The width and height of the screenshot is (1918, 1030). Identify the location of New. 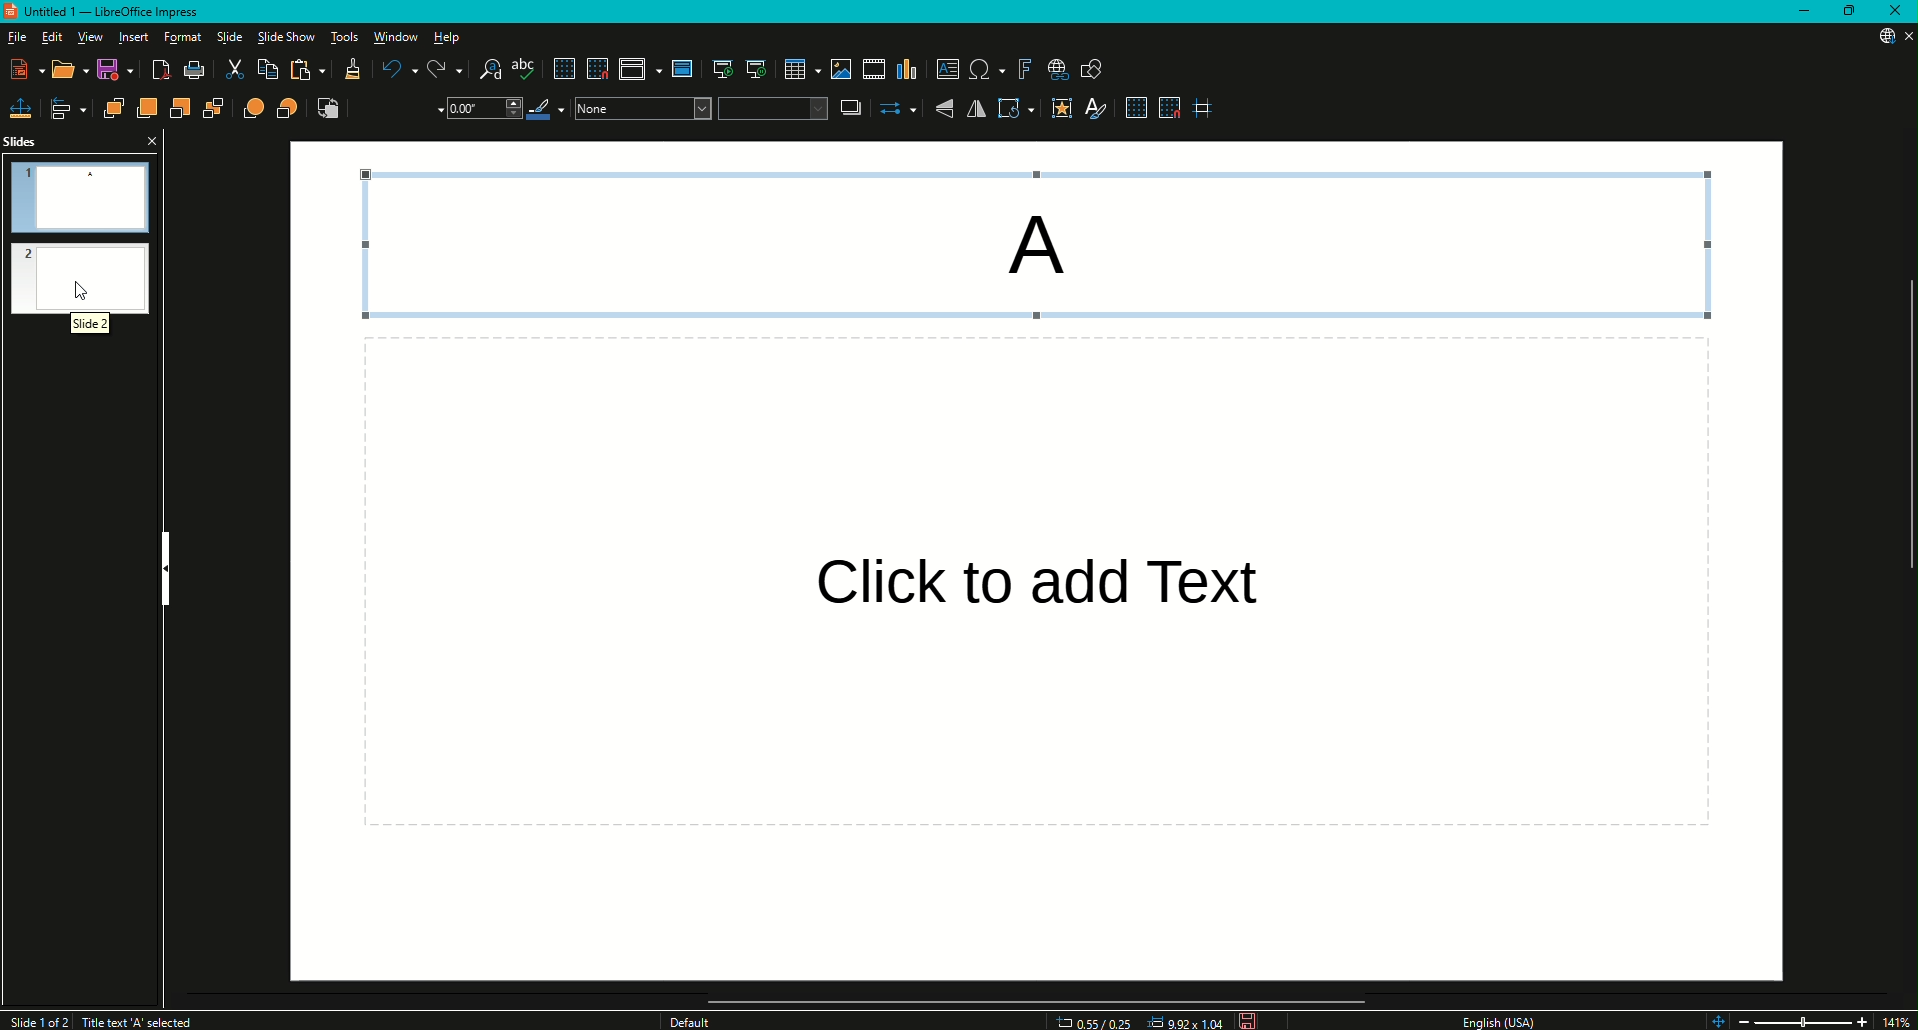
(23, 70).